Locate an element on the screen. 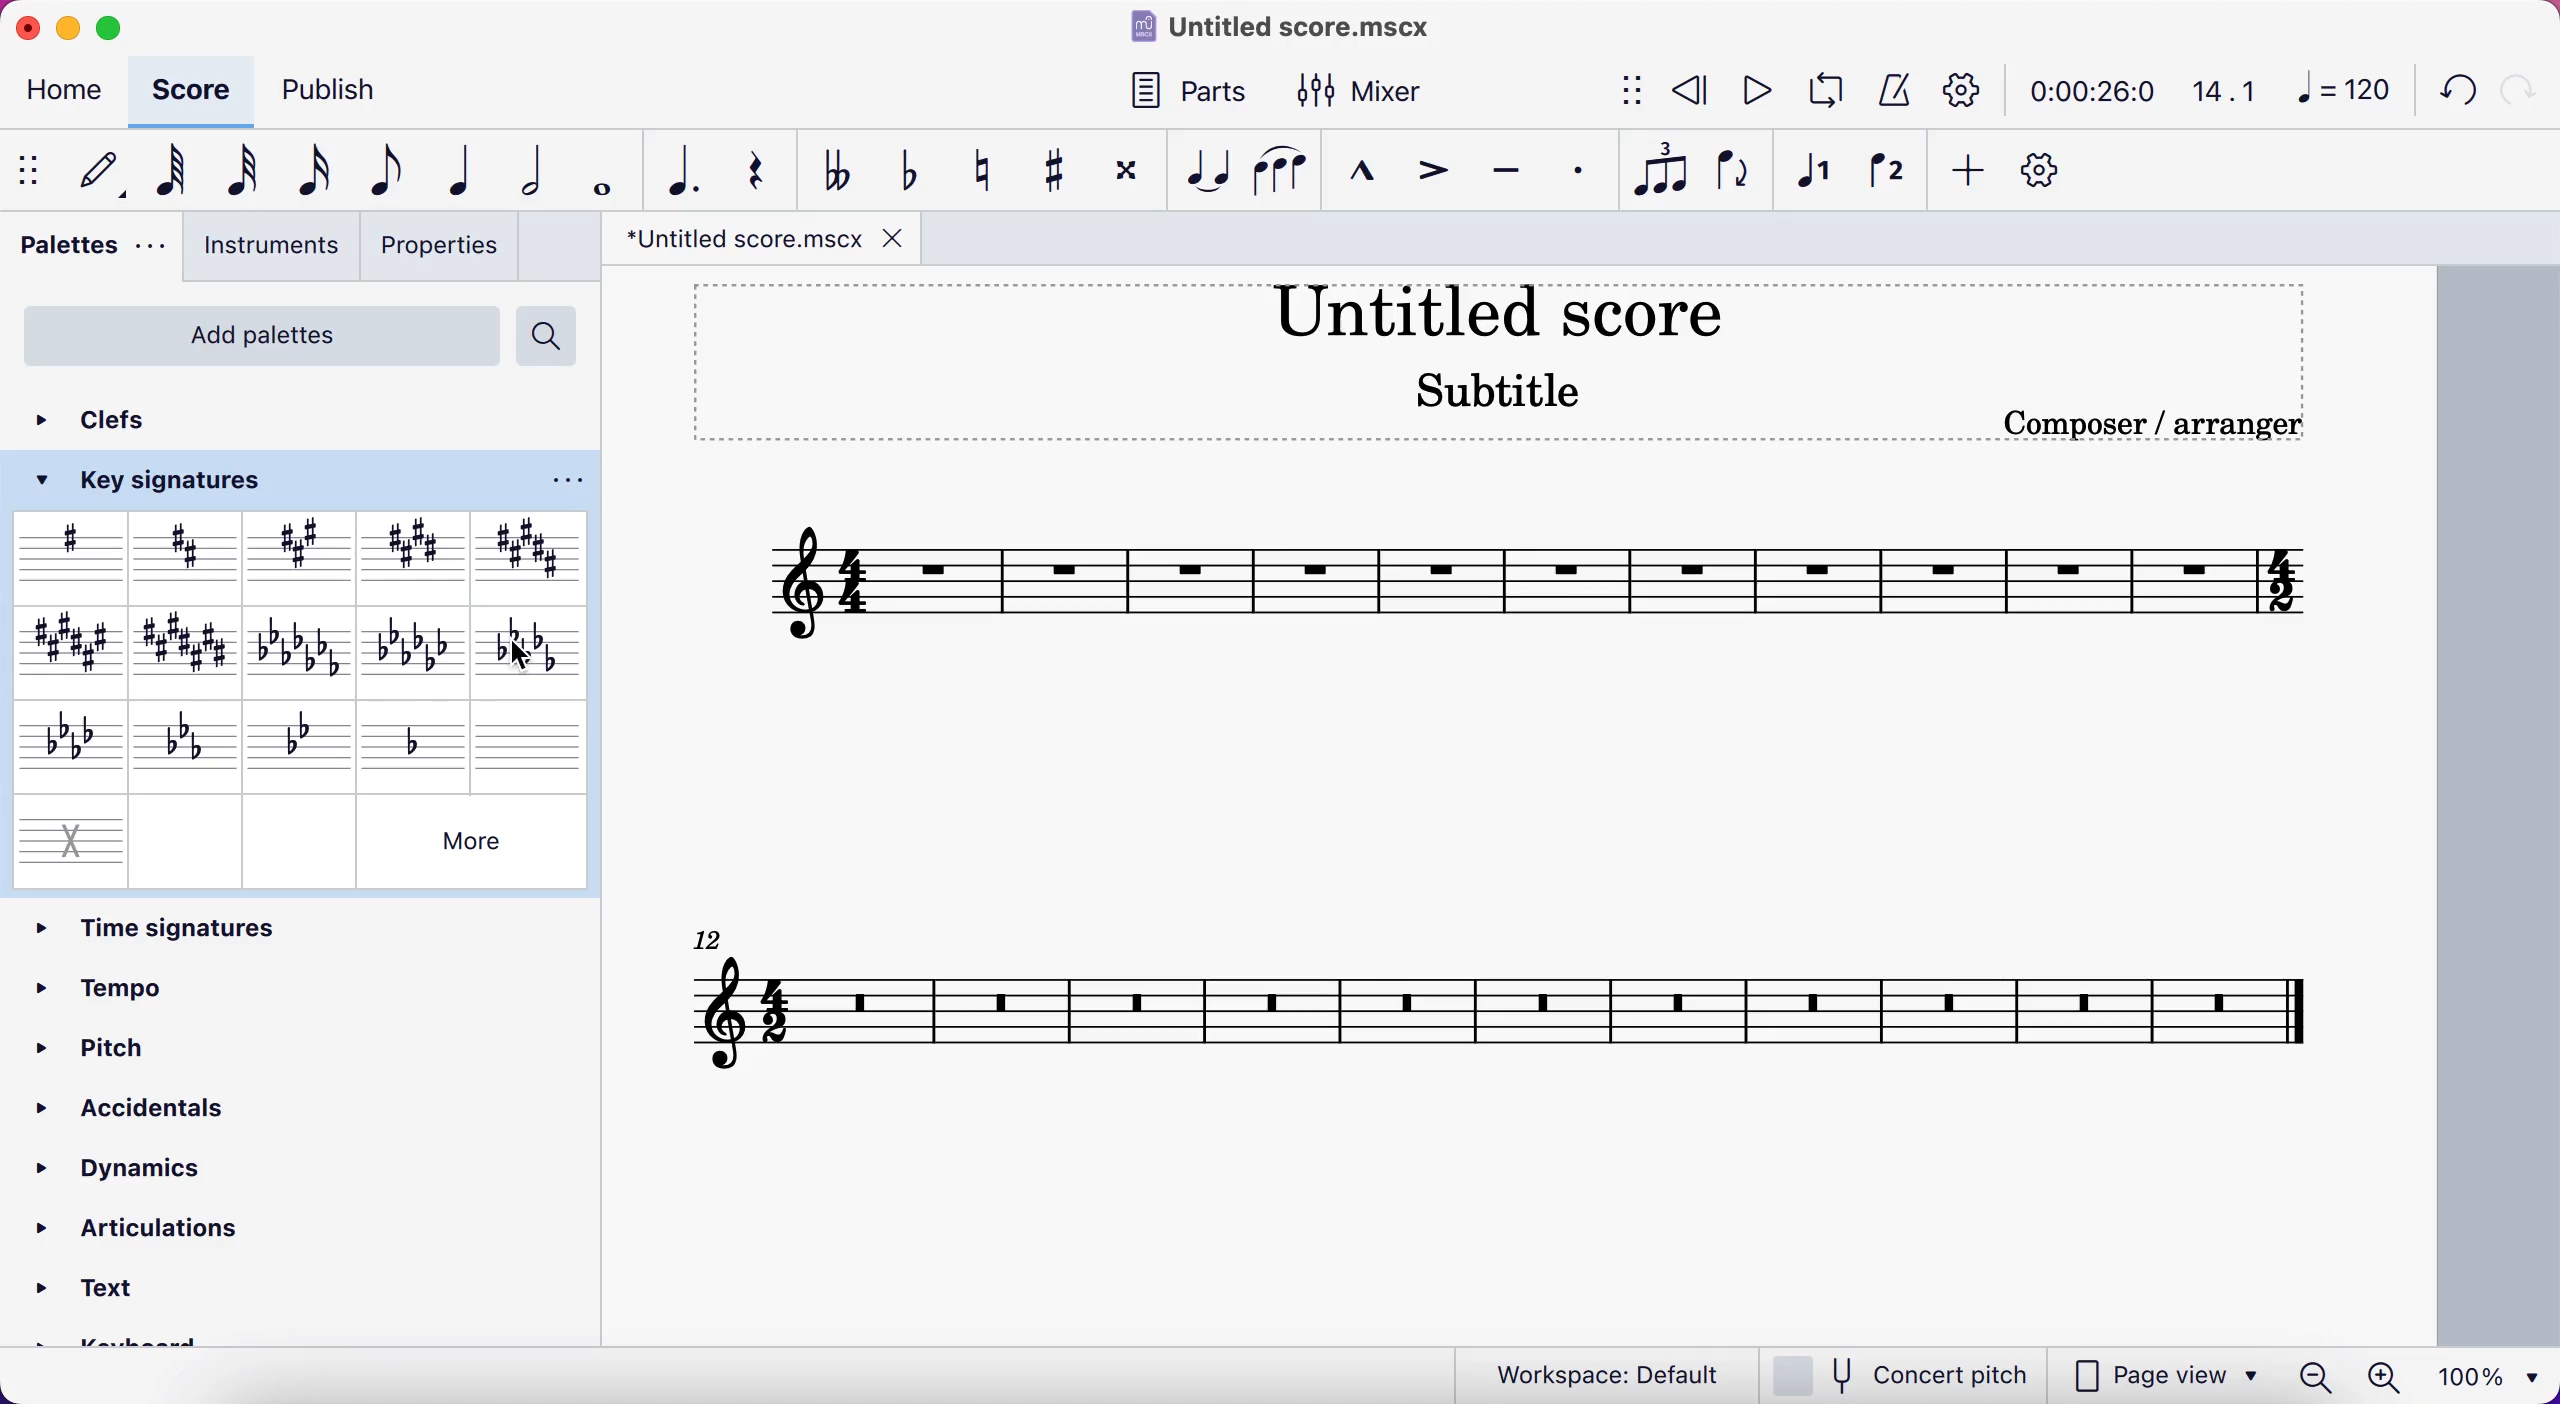 The image size is (2560, 1404). accent is located at coordinates (1435, 182).